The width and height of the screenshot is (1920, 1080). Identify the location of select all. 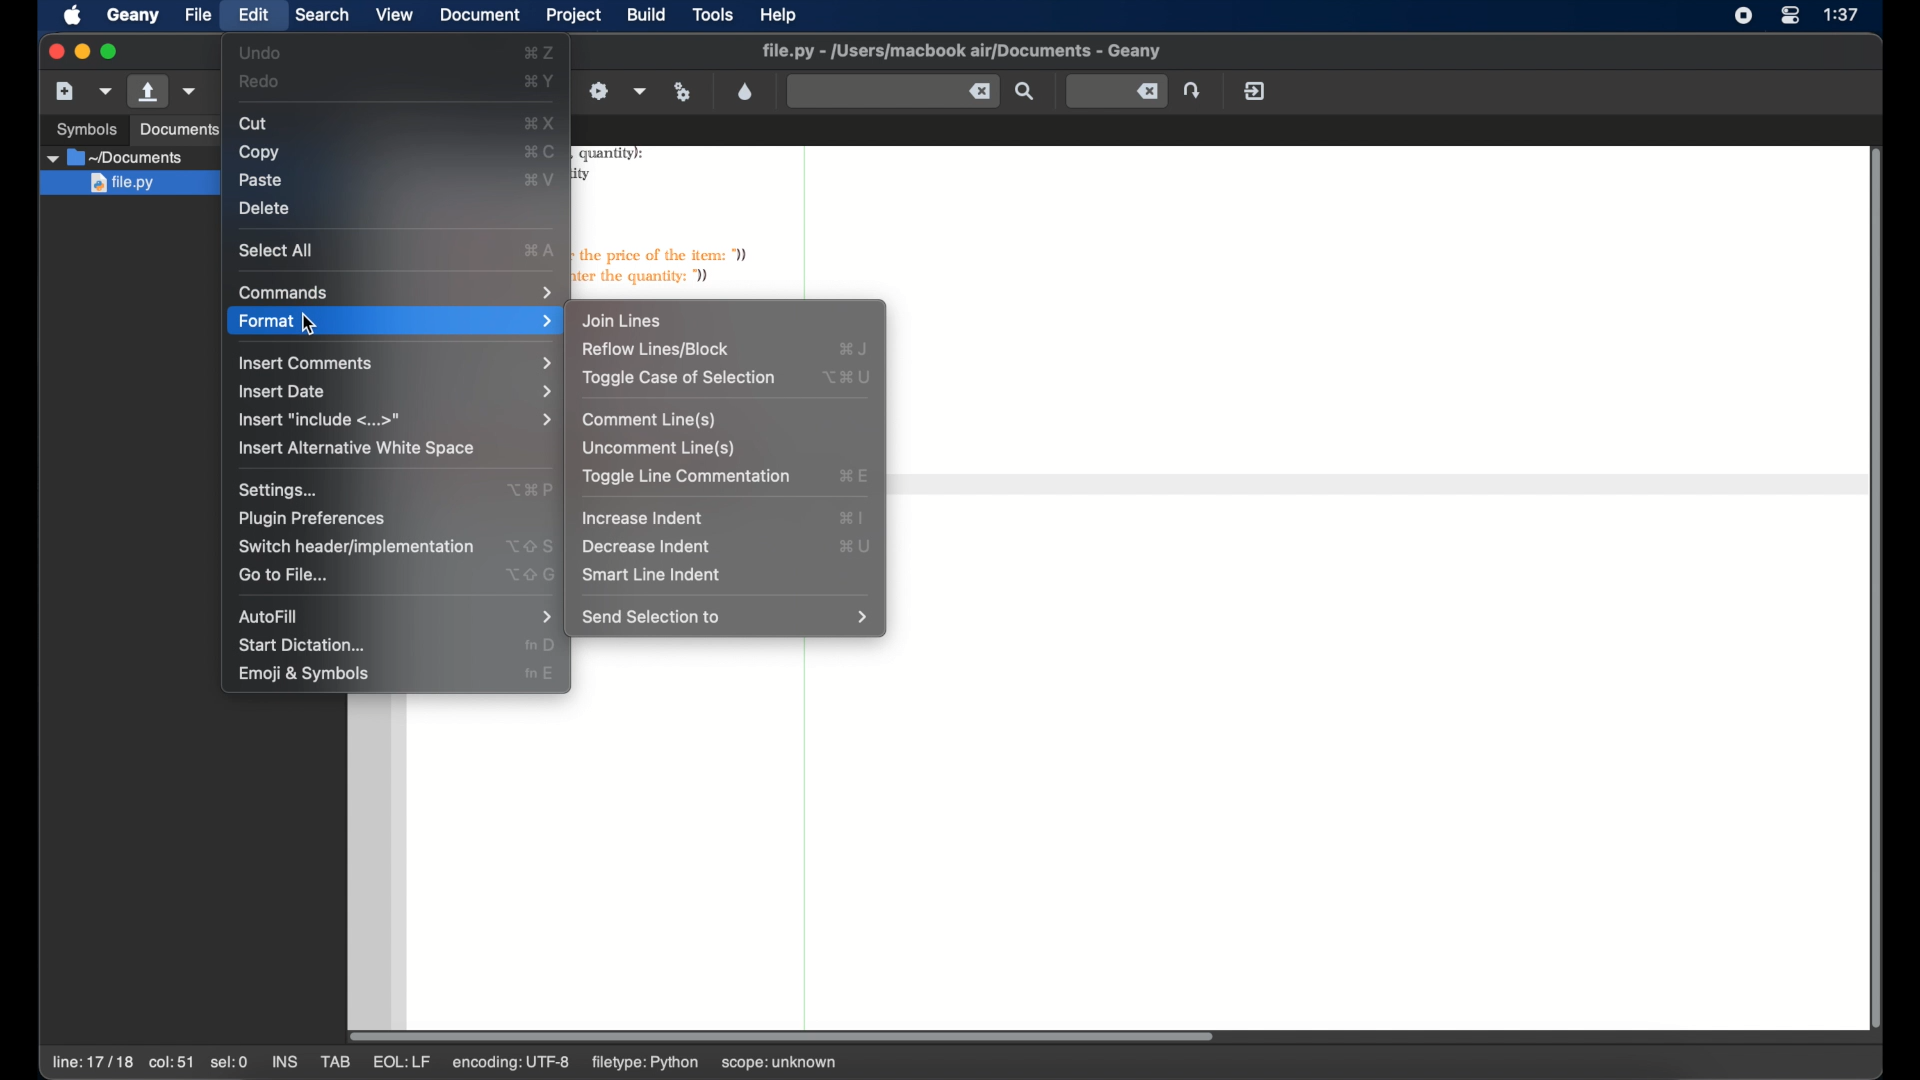
(276, 250).